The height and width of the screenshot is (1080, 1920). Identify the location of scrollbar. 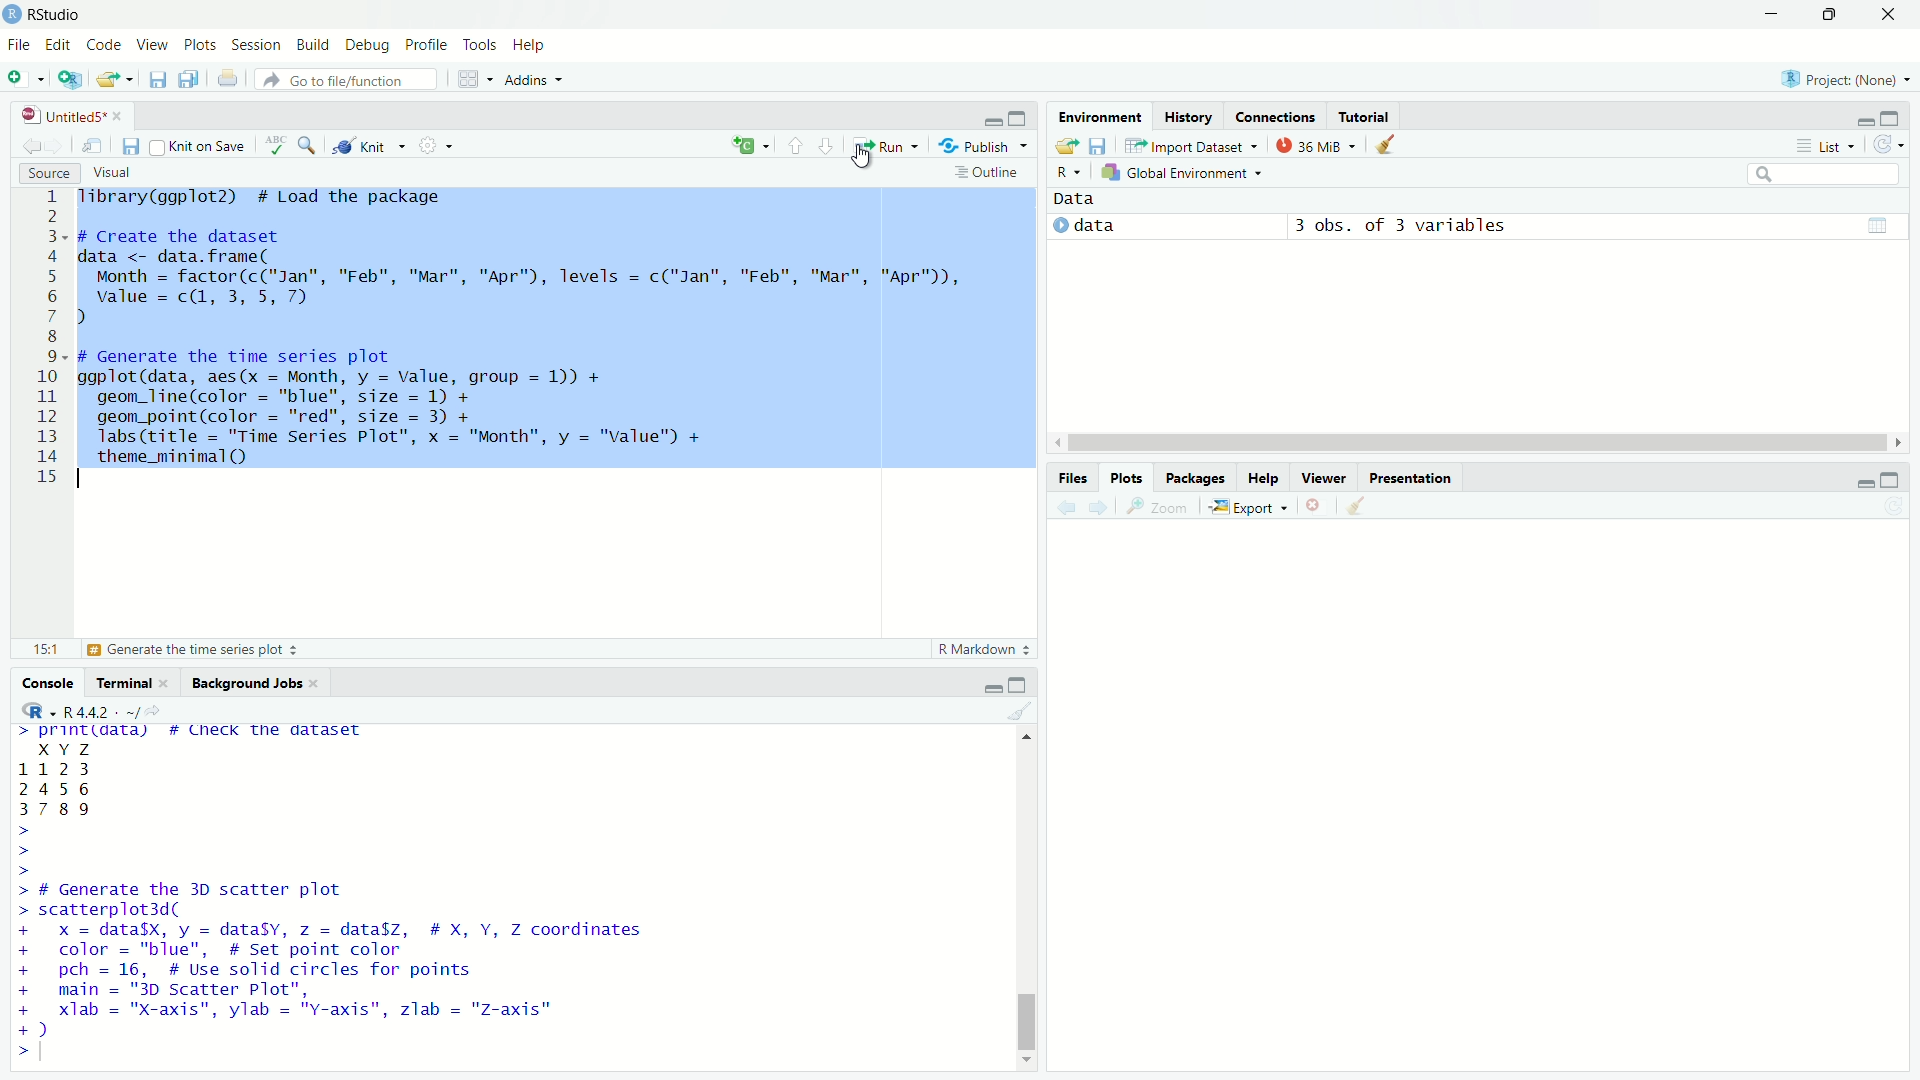
(1025, 904).